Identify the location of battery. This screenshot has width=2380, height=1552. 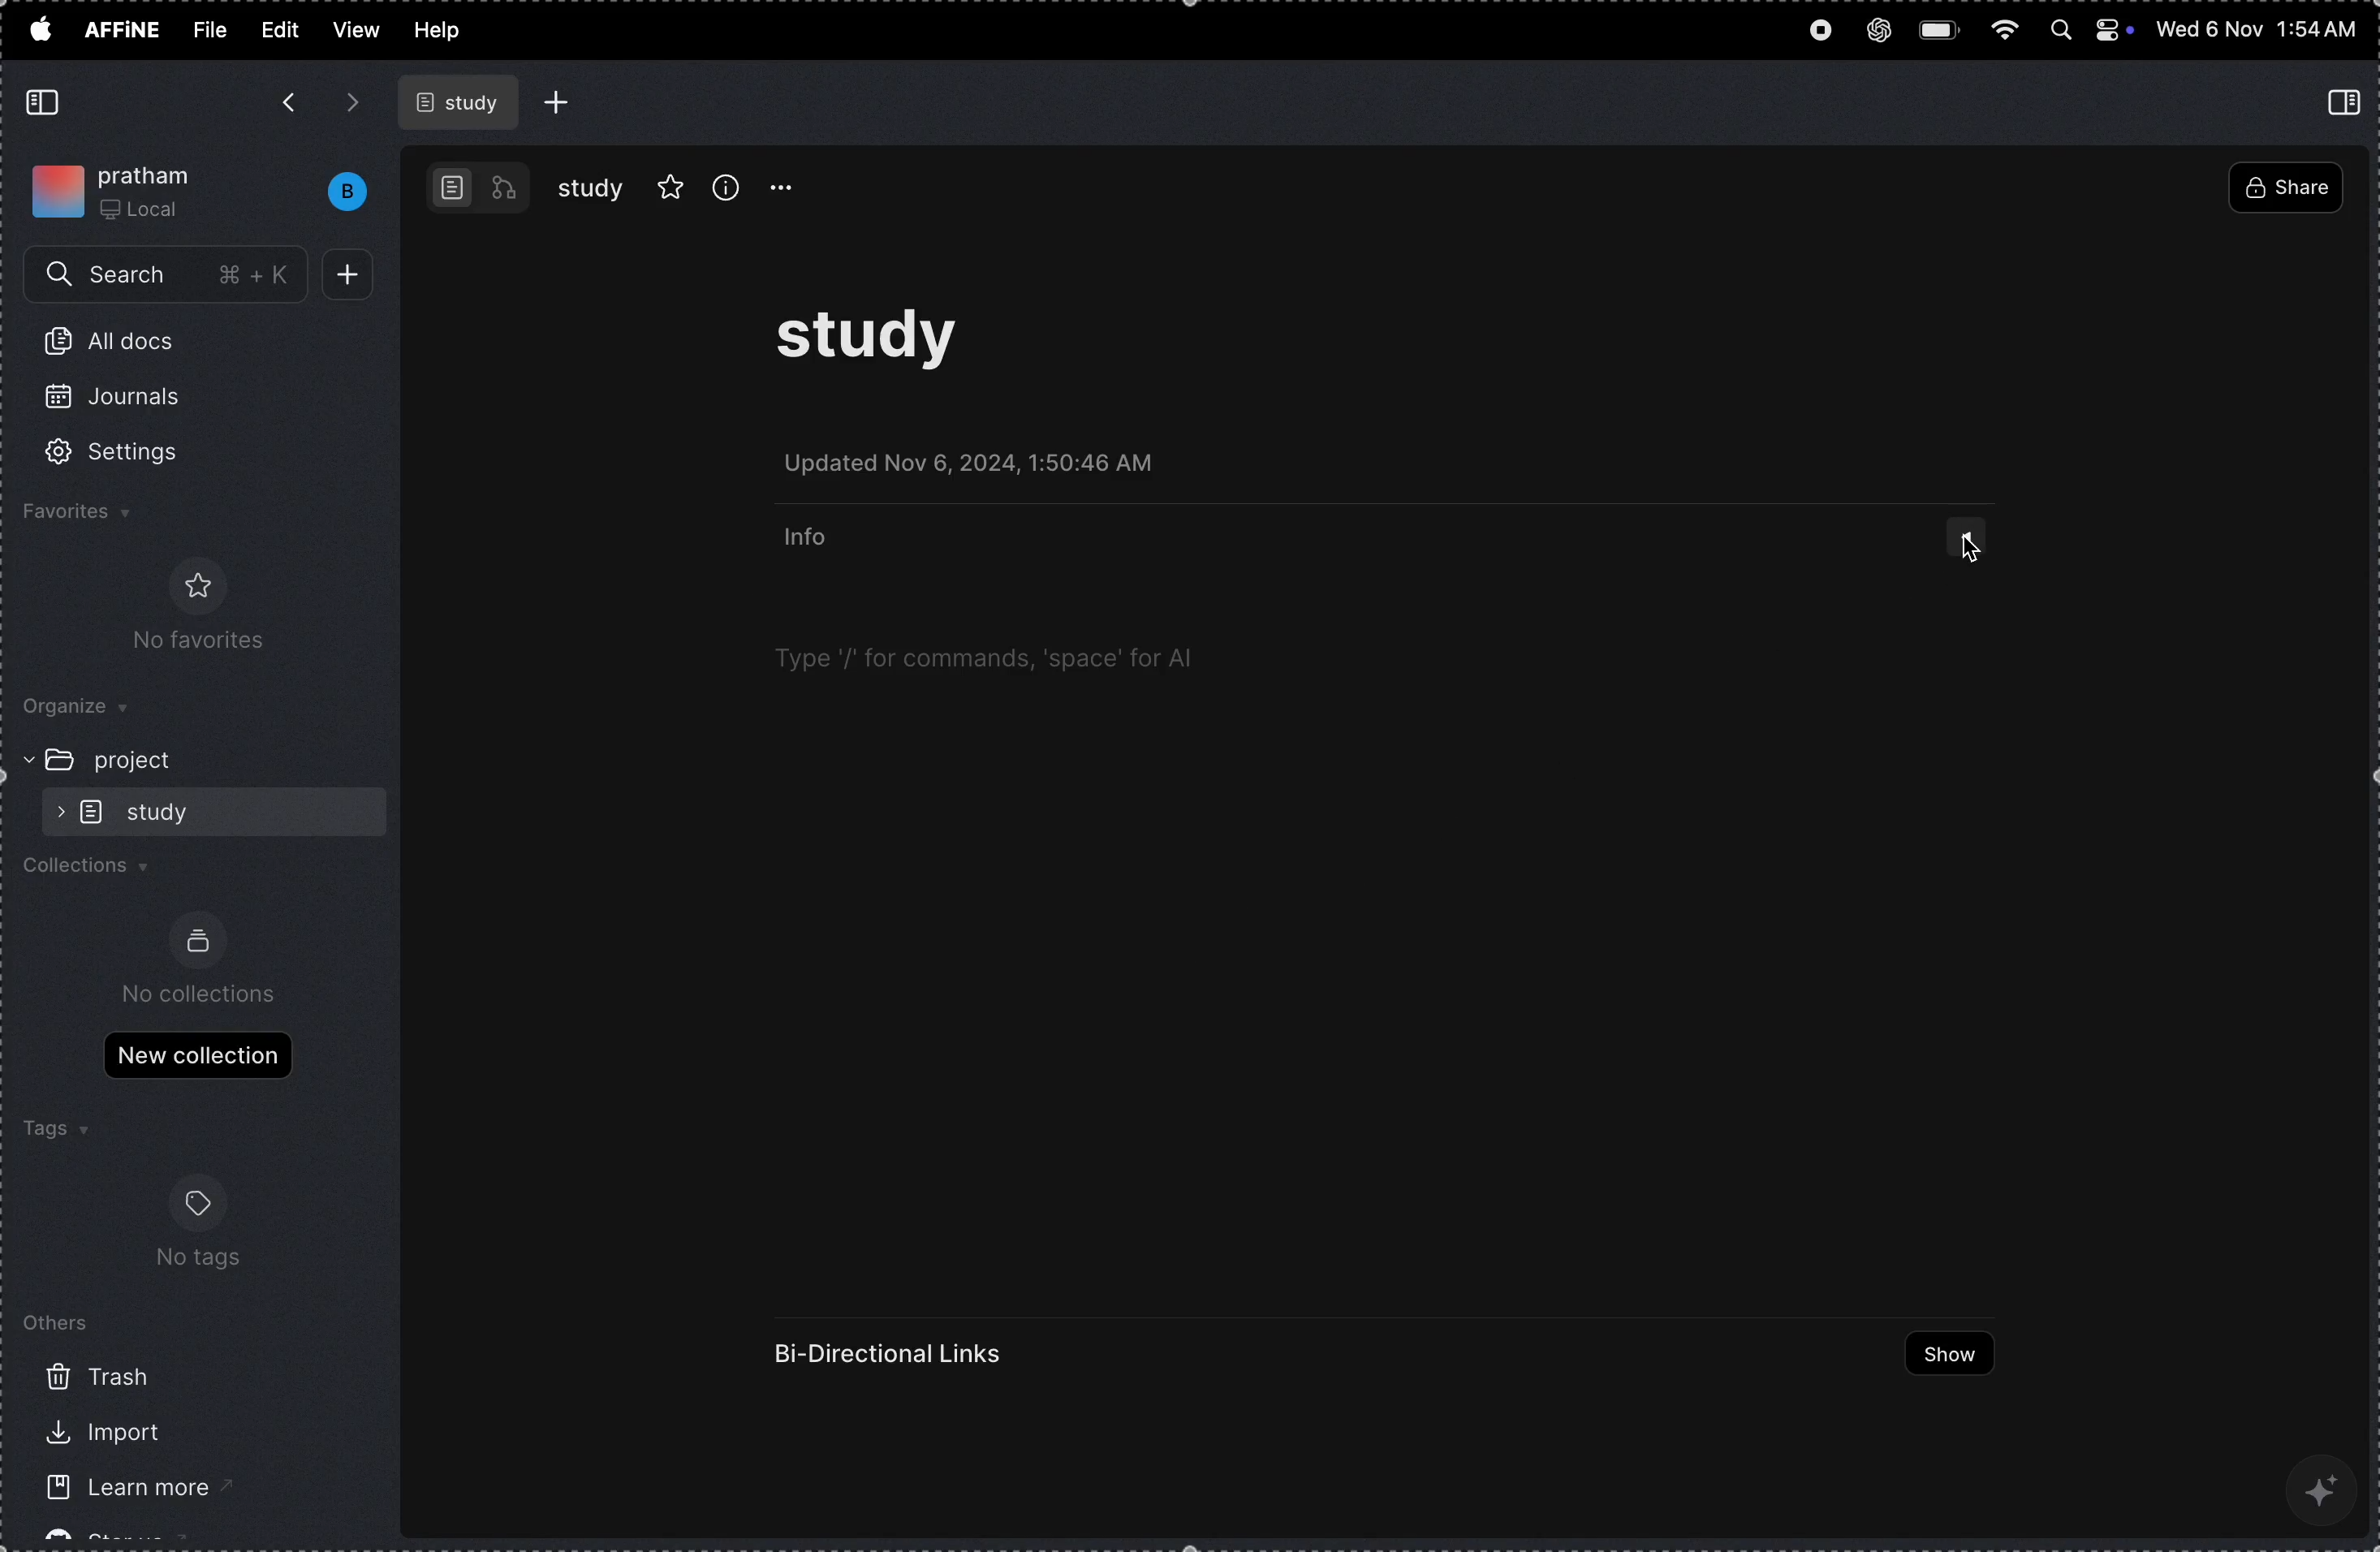
(1942, 27).